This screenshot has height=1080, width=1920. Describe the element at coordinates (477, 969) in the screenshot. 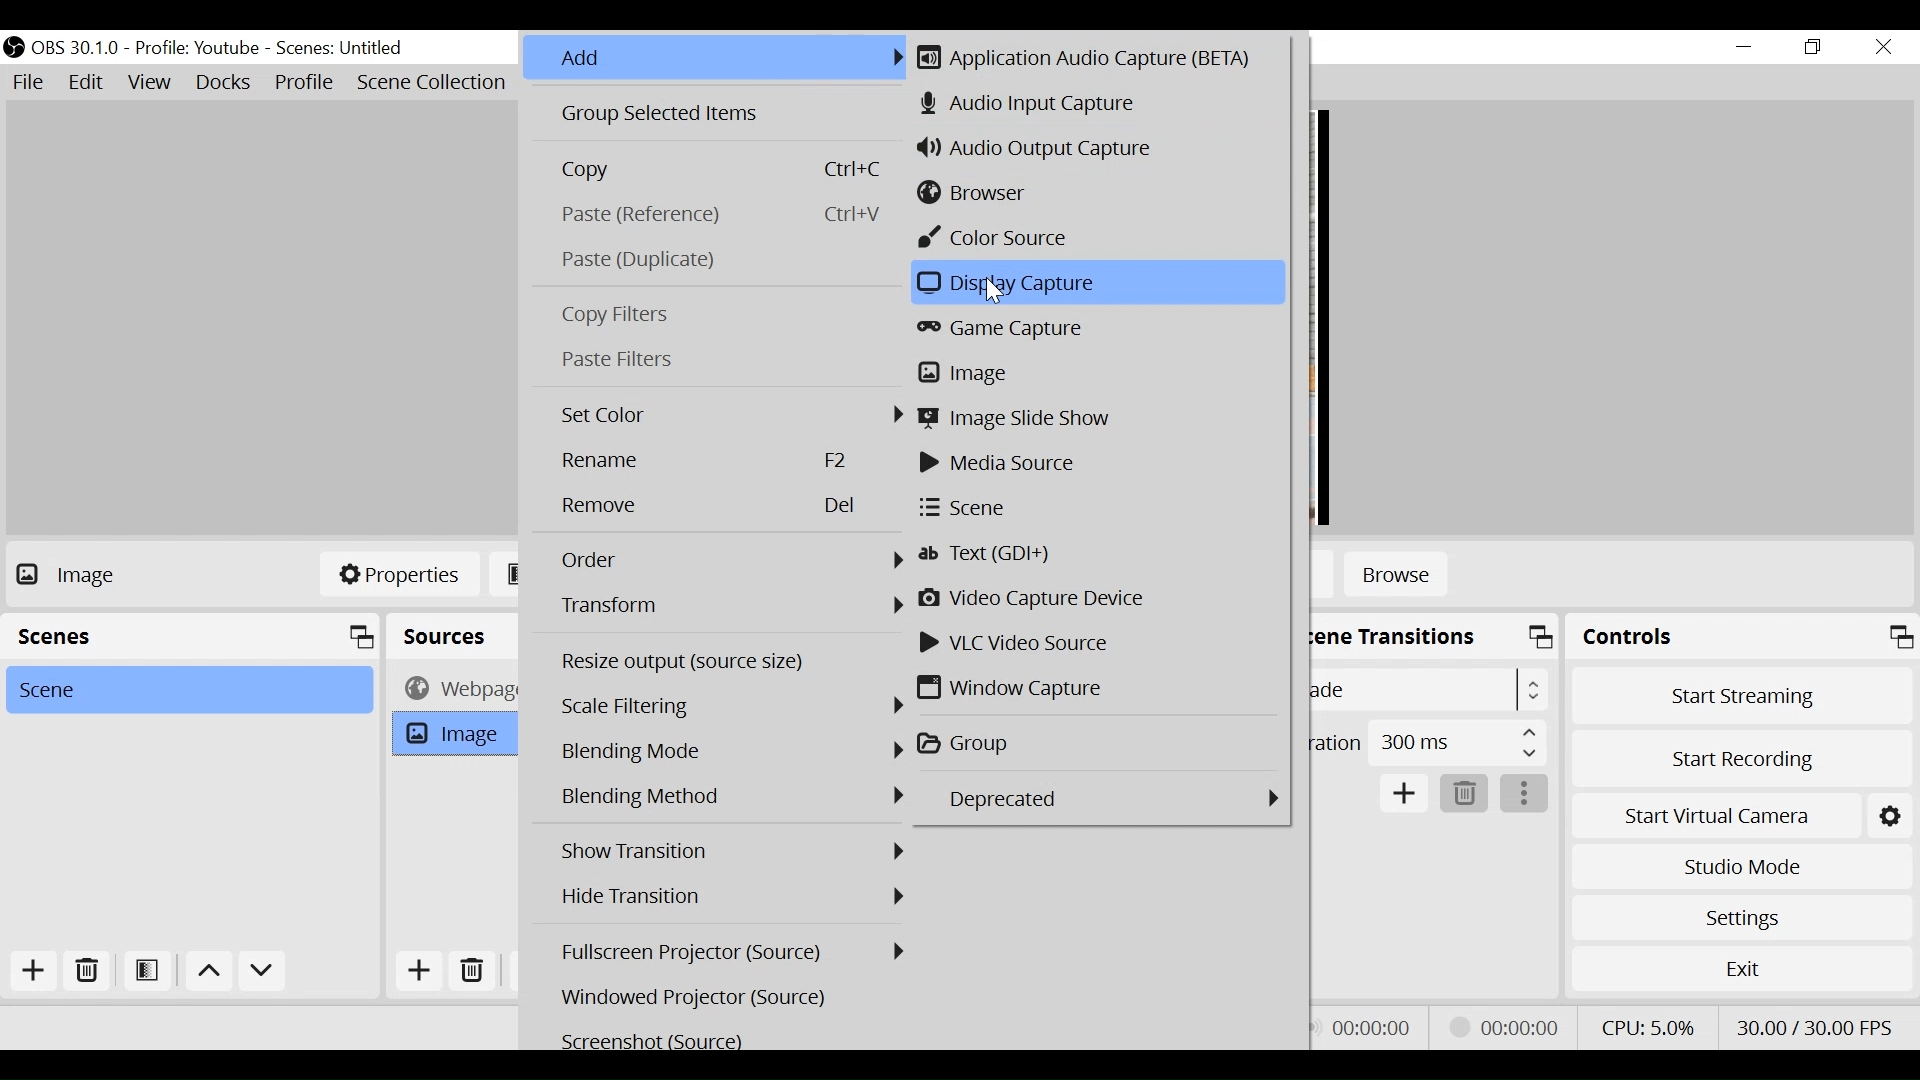

I see `Delete` at that location.